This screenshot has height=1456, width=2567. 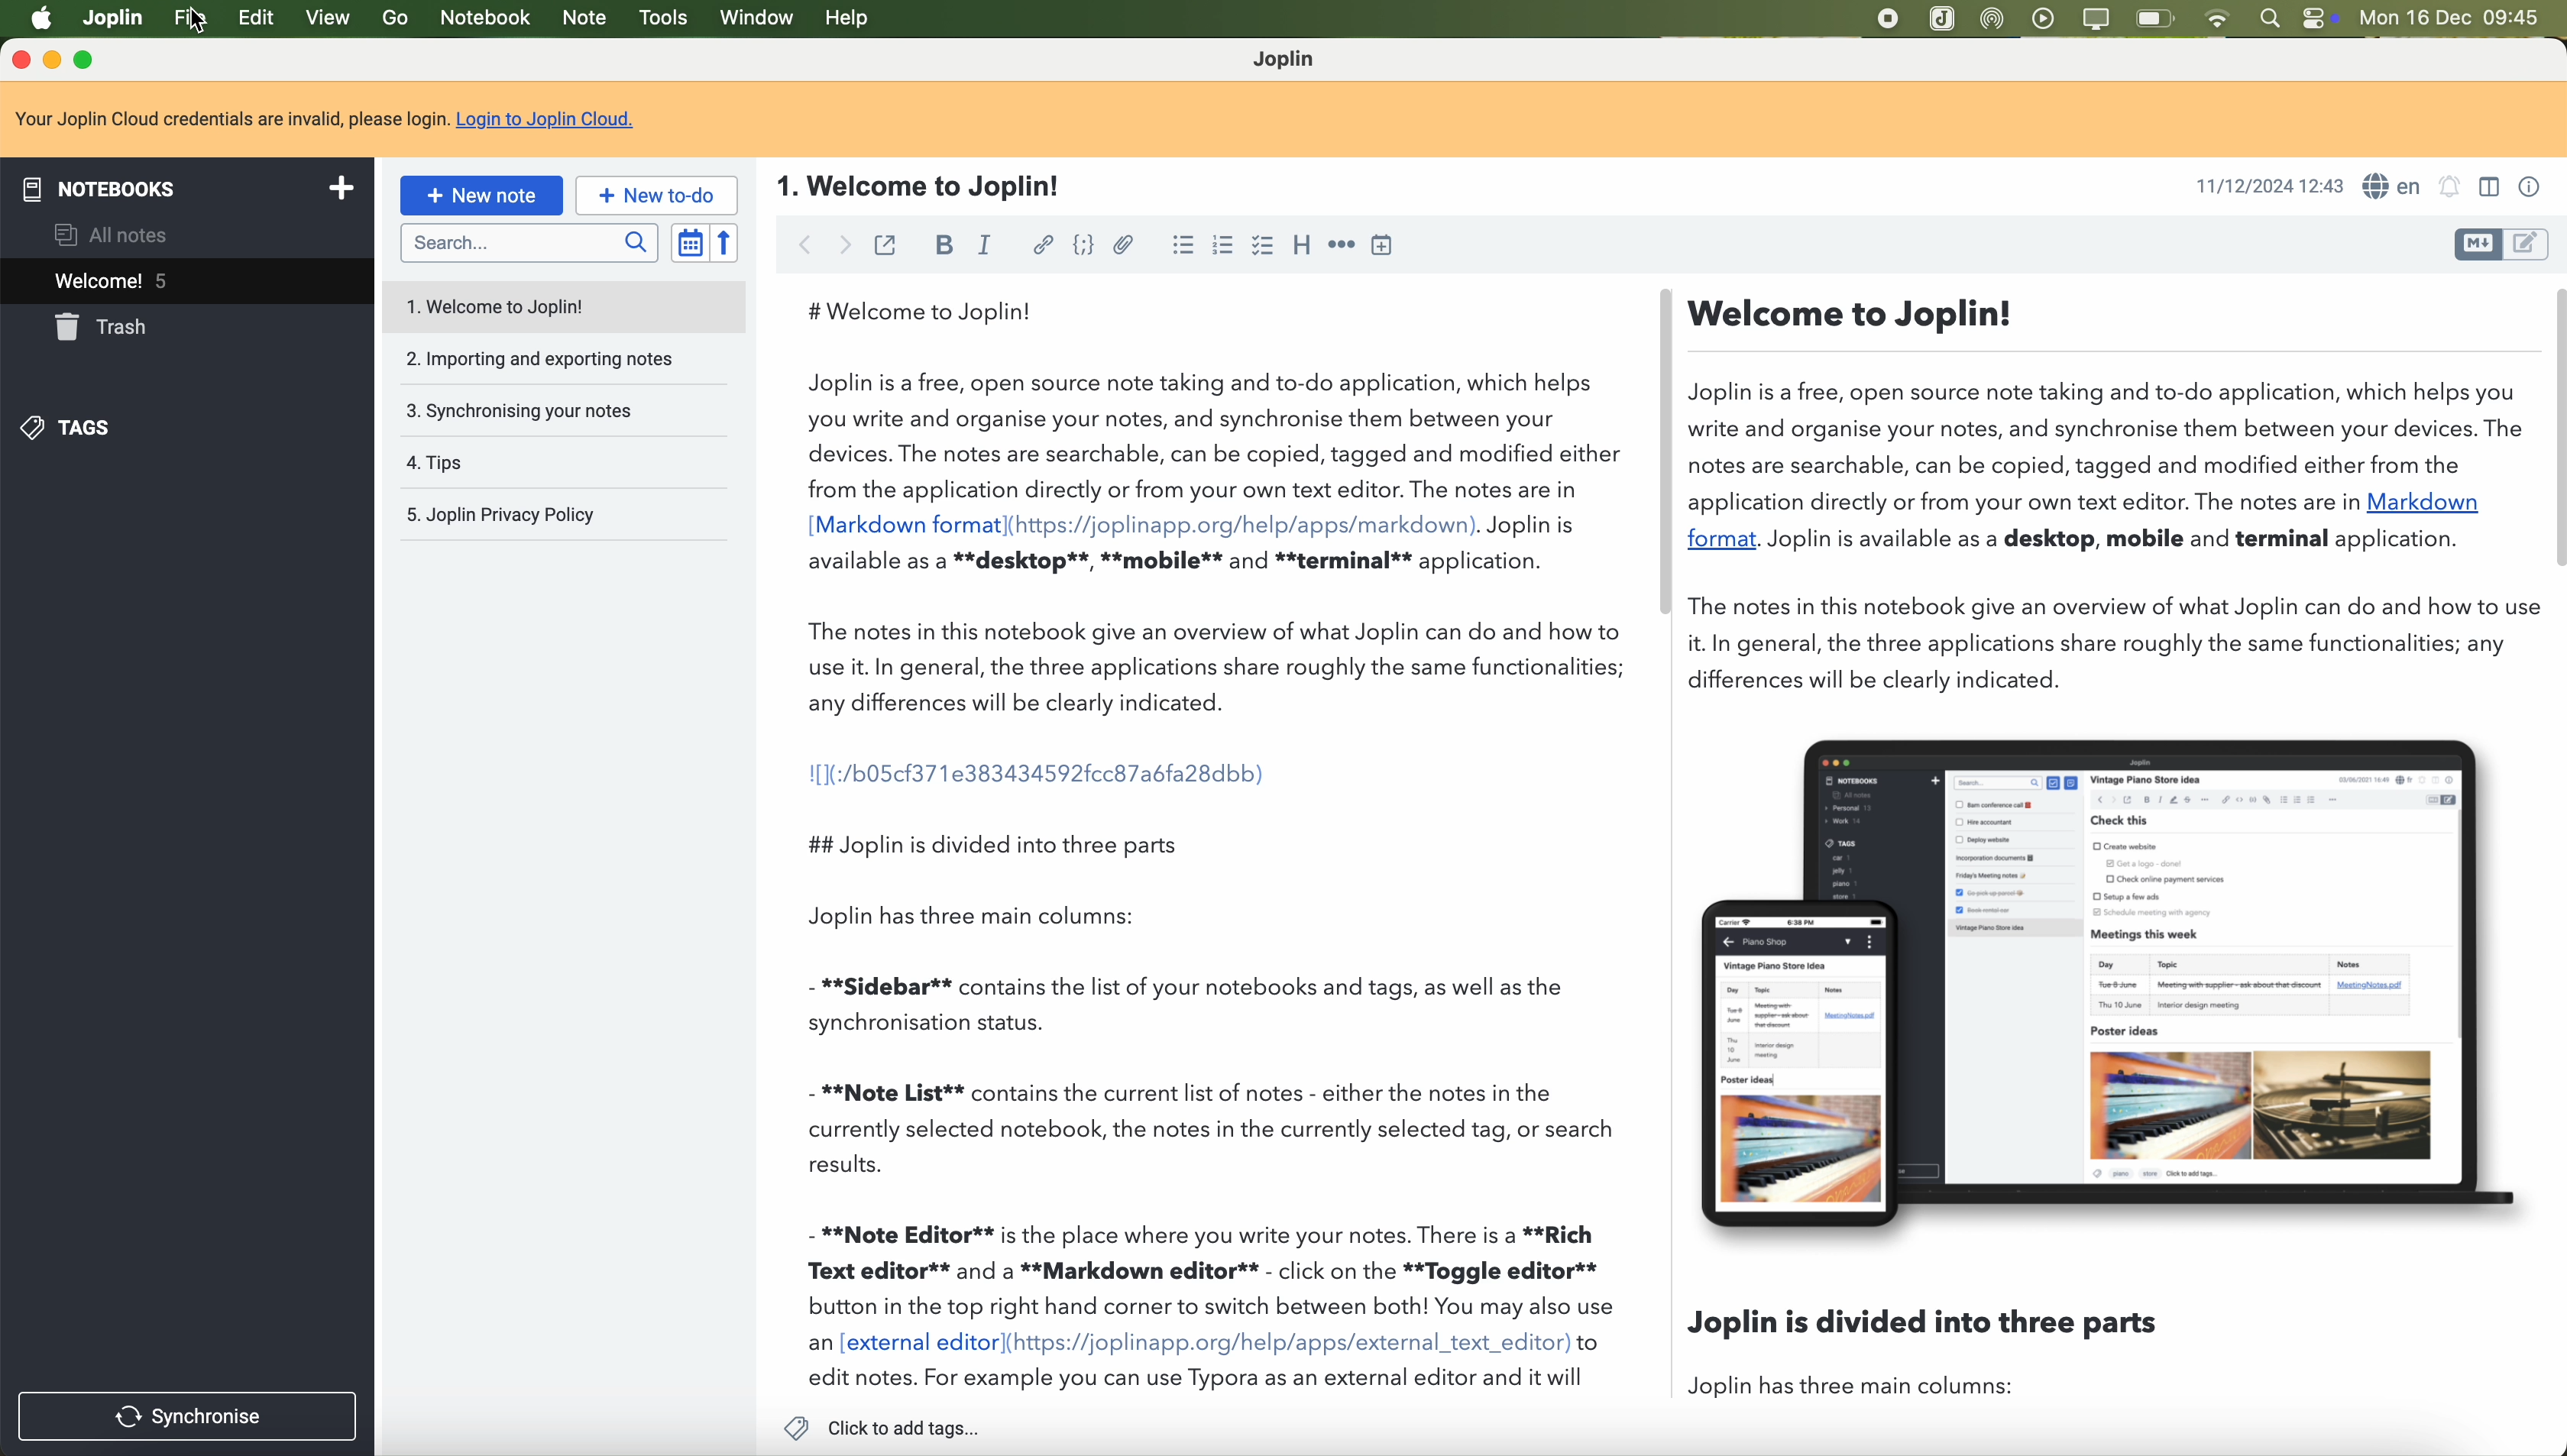 What do you see at coordinates (484, 19) in the screenshot?
I see `notebook` at bounding box center [484, 19].